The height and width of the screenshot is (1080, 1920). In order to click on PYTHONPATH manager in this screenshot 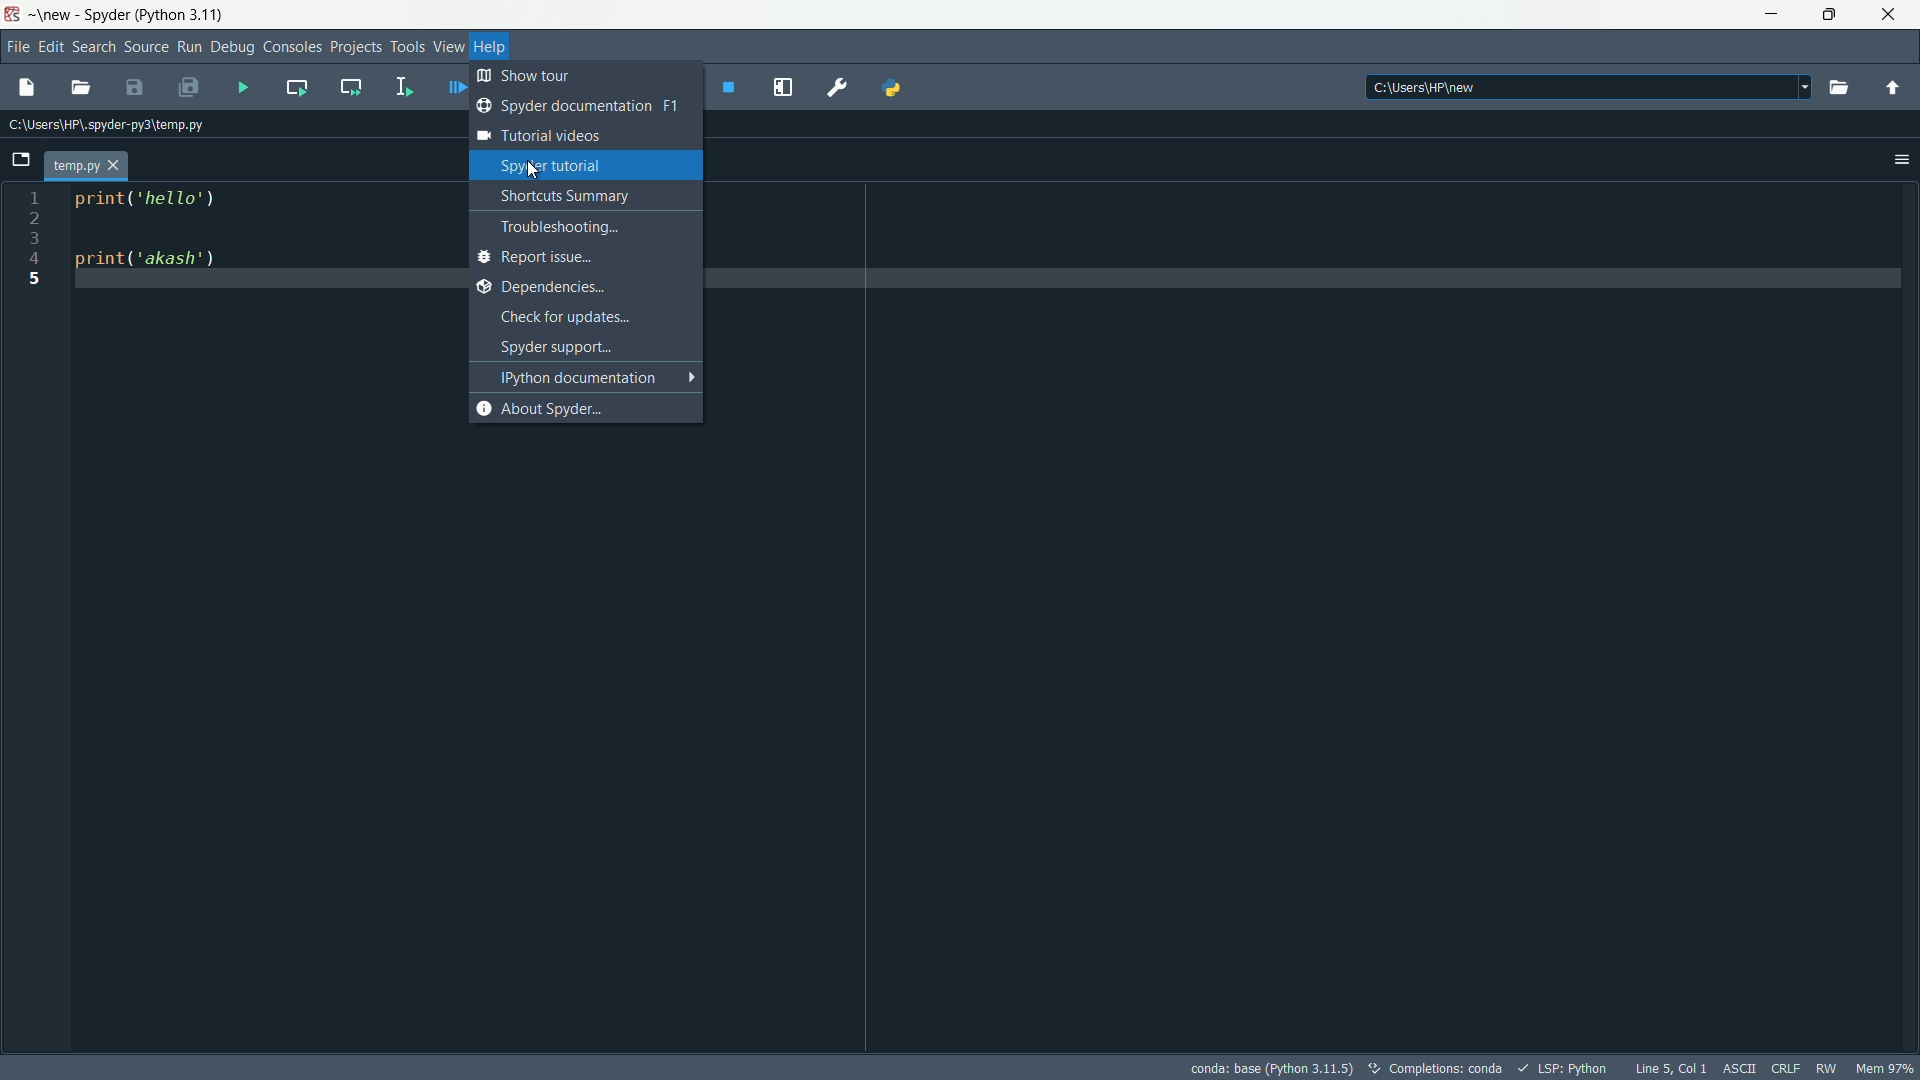, I will do `click(896, 87)`.